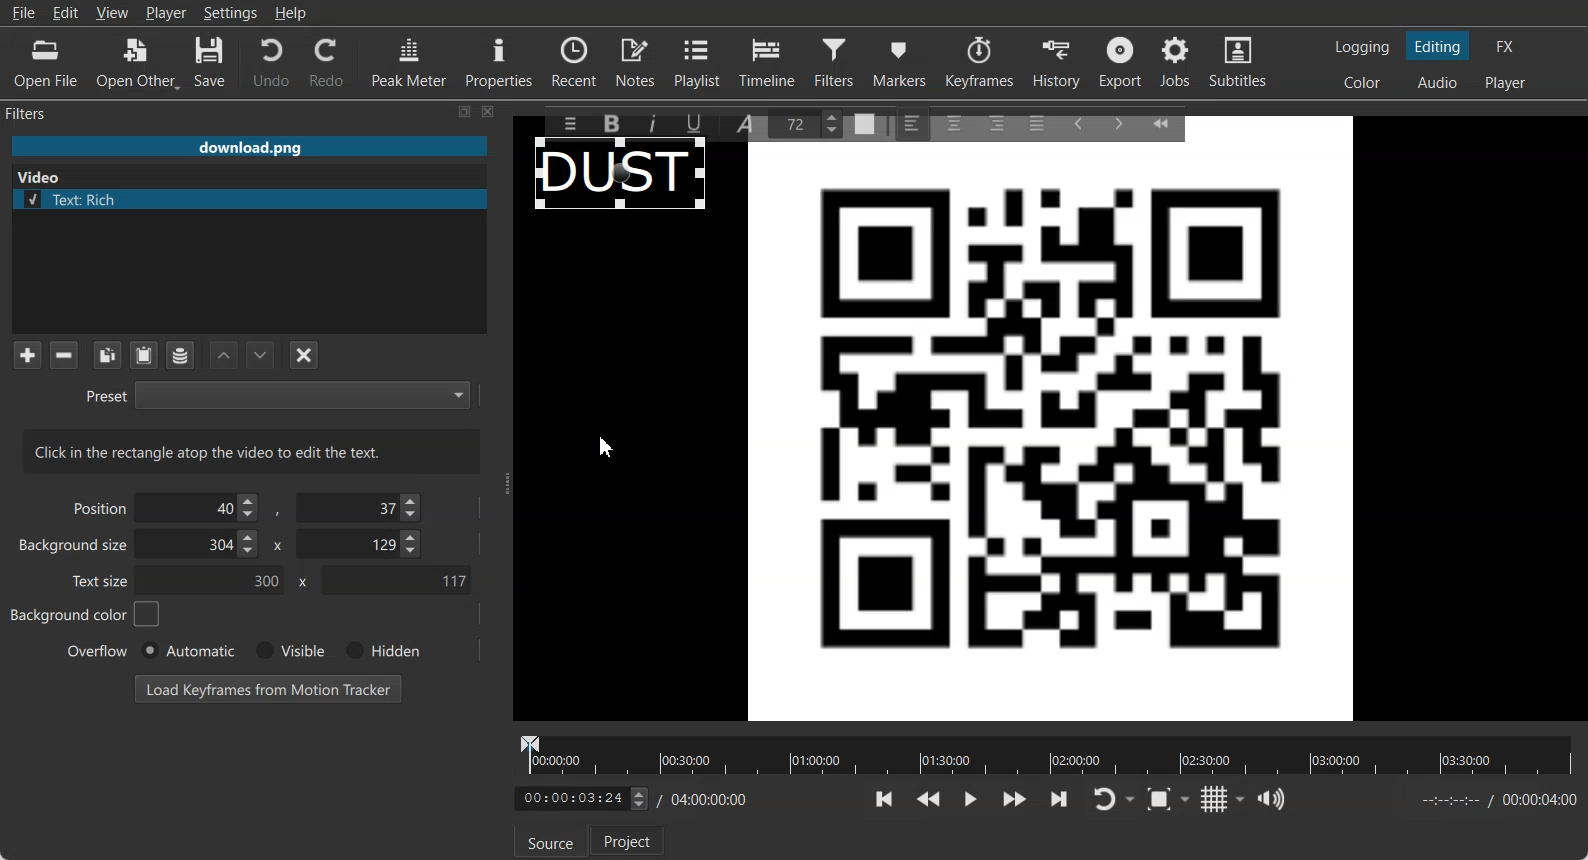 The image size is (1588, 860). What do you see at coordinates (929, 799) in the screenshot?
I see `Play Quickly backward` at bounding box center [929, 799].